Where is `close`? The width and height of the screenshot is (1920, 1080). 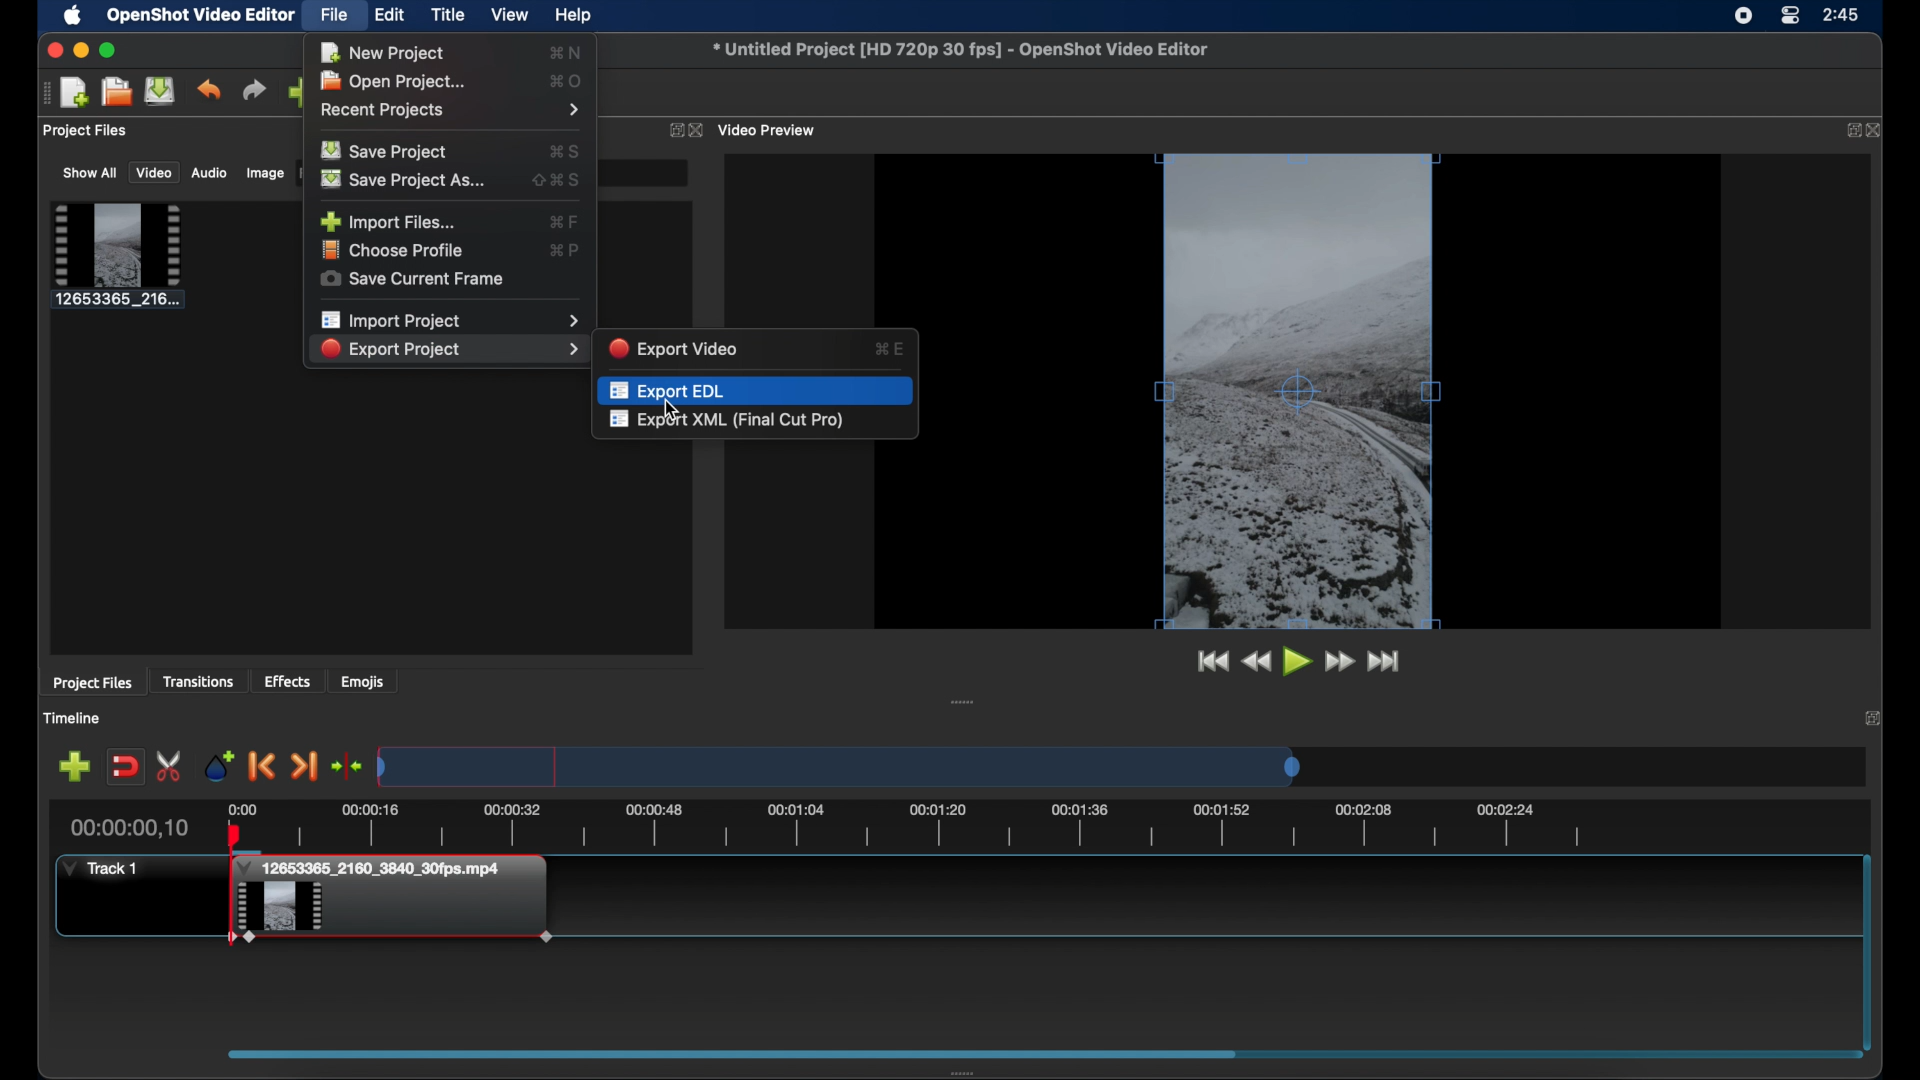
close is located at coordinates (1874, 718).